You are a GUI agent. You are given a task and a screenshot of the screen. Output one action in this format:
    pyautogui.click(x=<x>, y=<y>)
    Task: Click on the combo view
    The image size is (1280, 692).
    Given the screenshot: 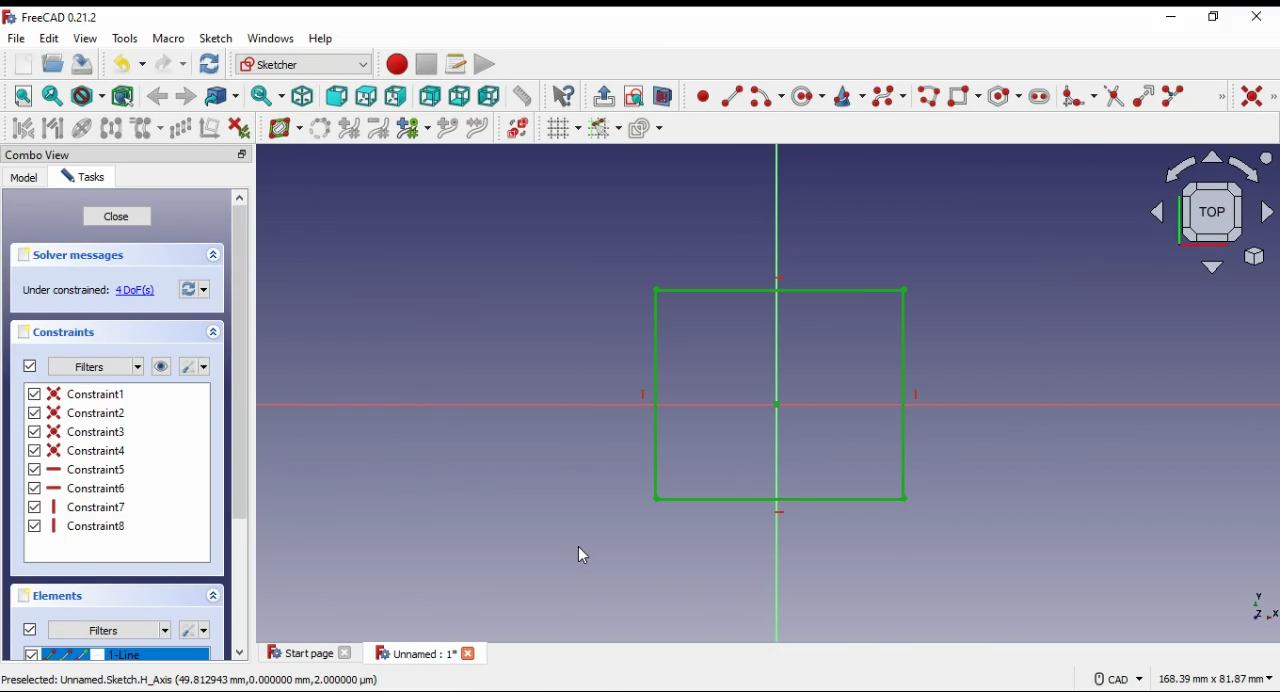 What is the action you would take?
    pyautogui.click(x=39, y=154)
    